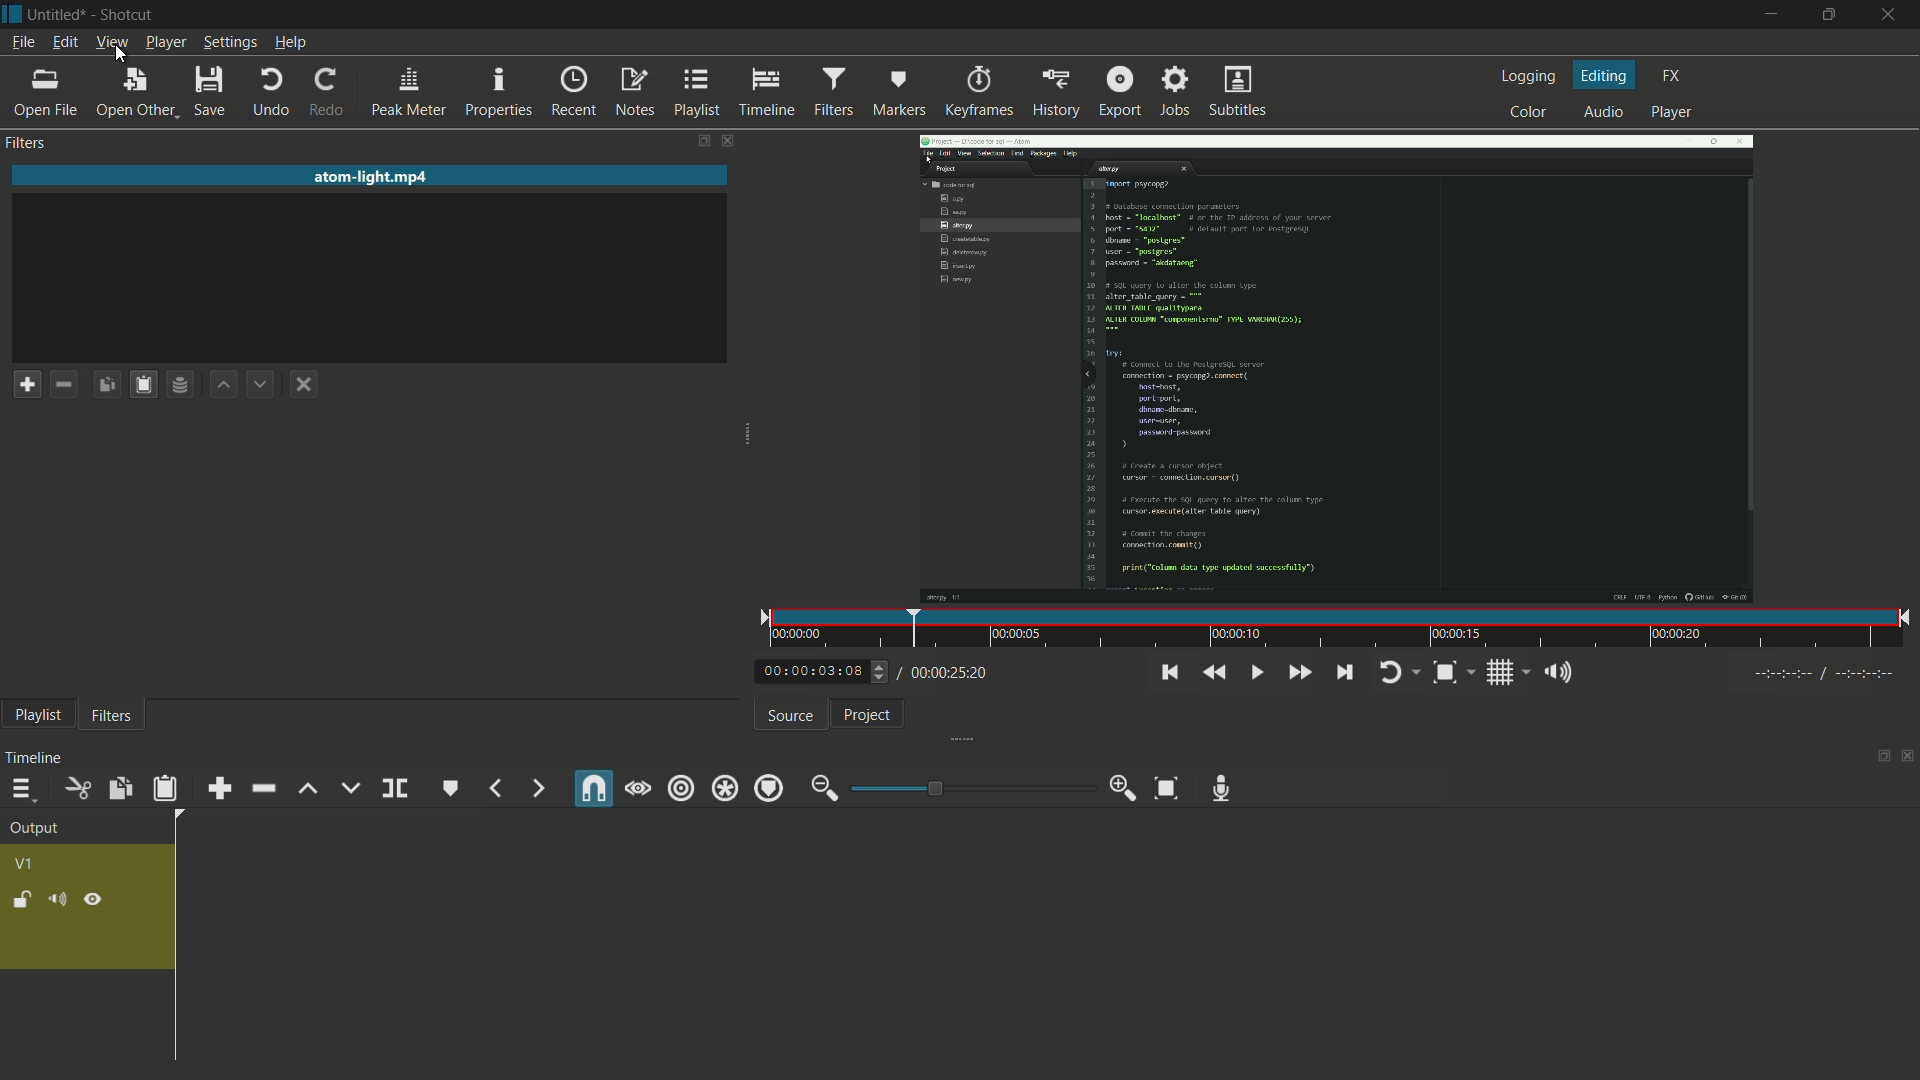  I want to click on peak meter, so click(409, 94).